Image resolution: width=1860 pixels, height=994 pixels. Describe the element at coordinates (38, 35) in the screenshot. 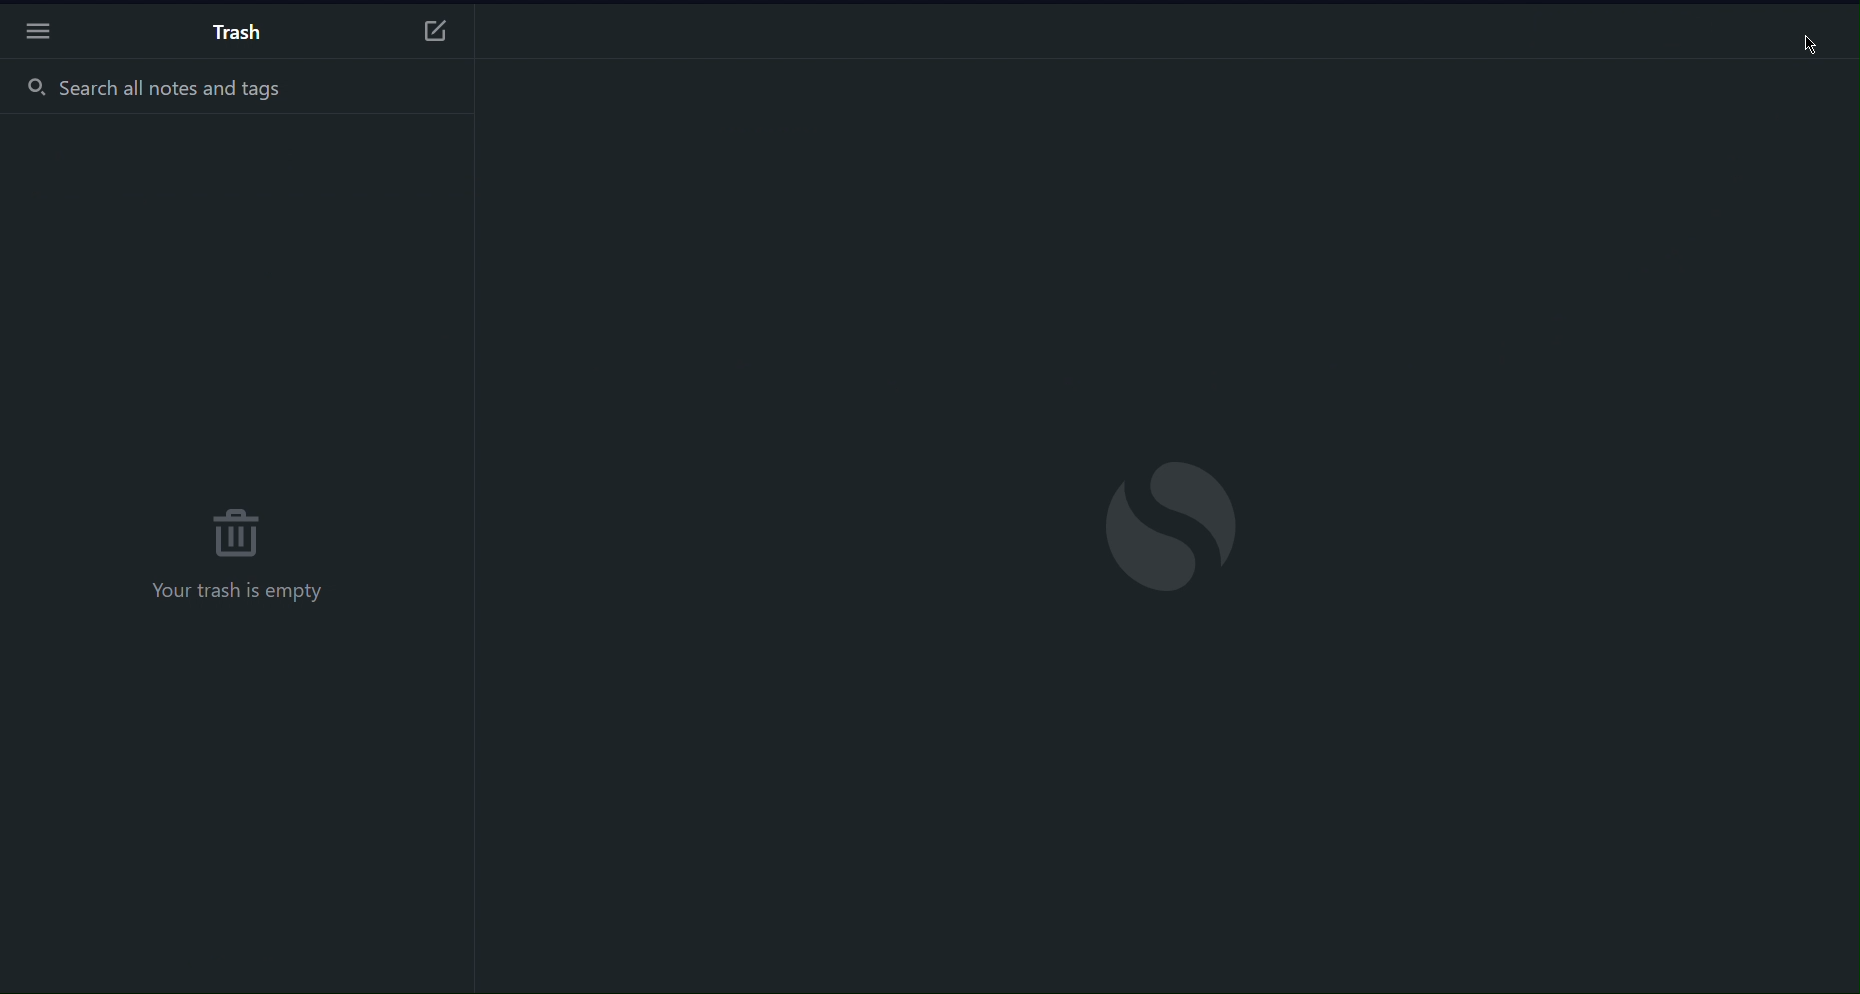

I see `More` at that location.